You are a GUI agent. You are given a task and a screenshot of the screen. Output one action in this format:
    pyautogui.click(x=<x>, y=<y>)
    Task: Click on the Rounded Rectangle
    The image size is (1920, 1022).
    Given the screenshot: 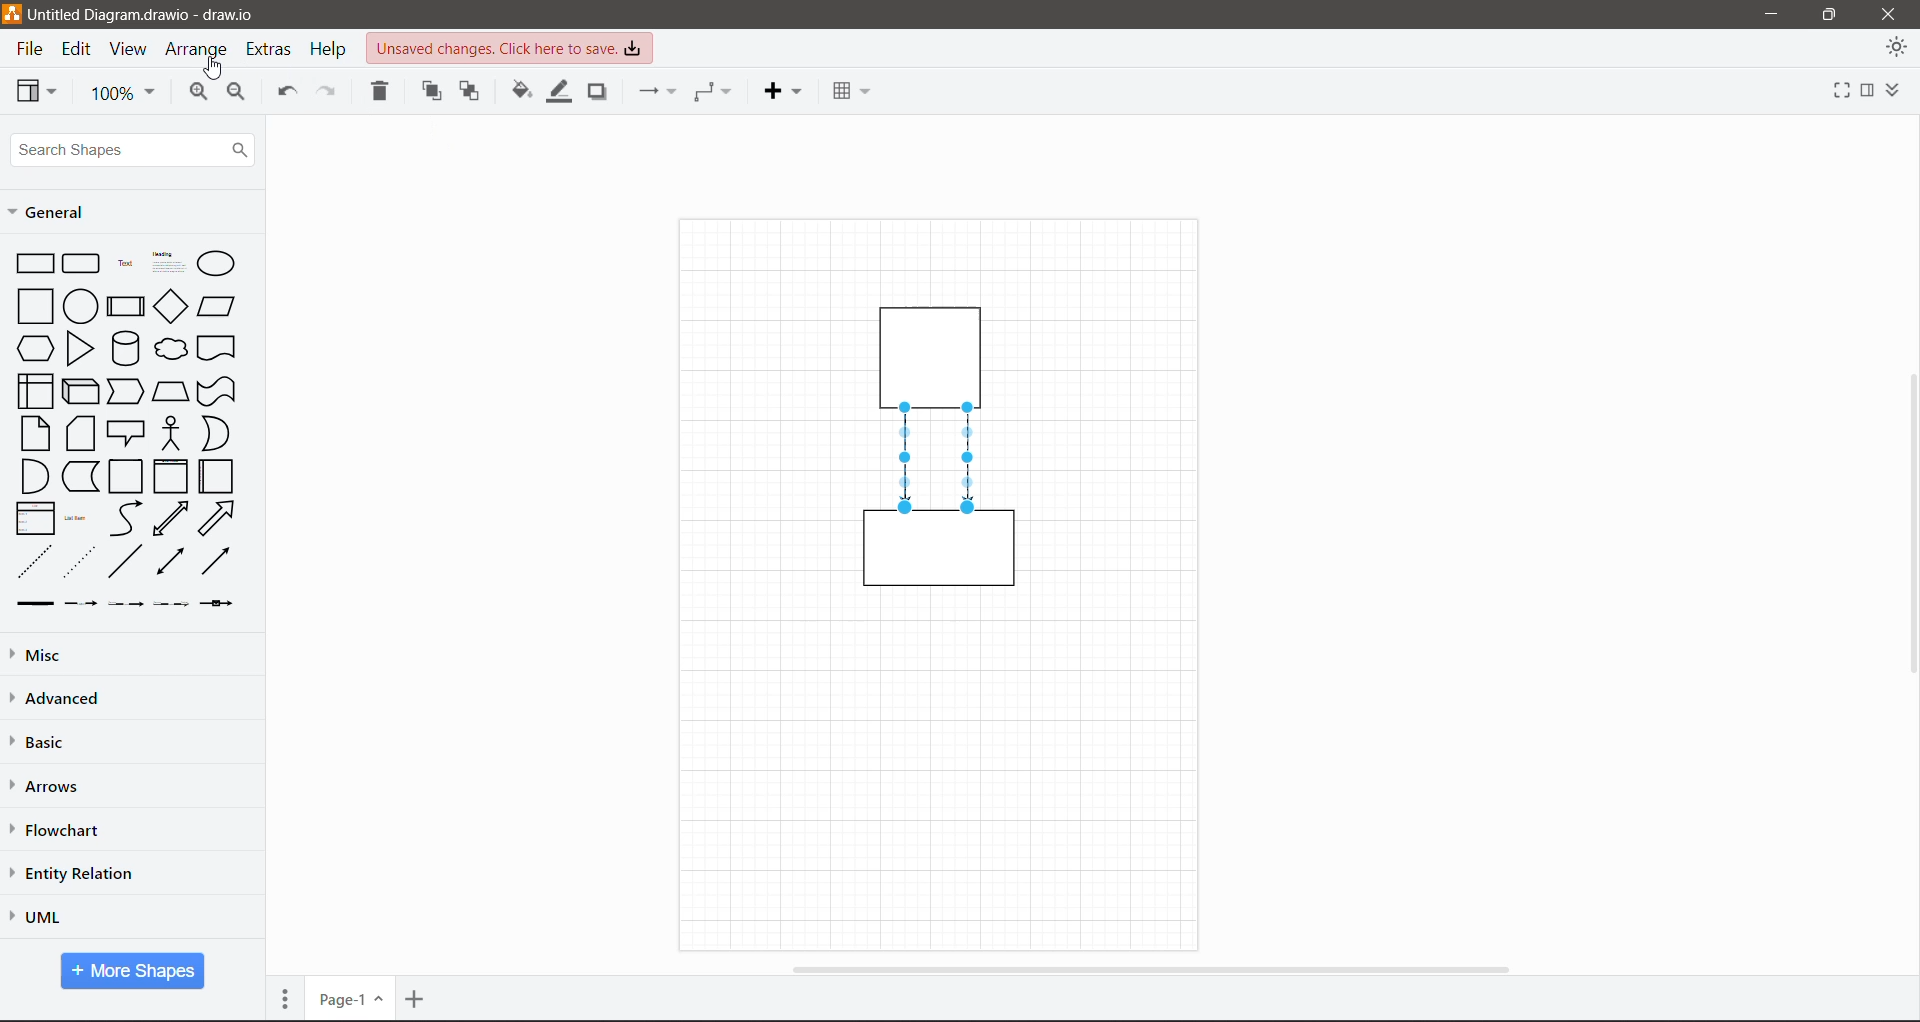 What is the action you would take?
    pyautogui.click(x=82, y=262)
    